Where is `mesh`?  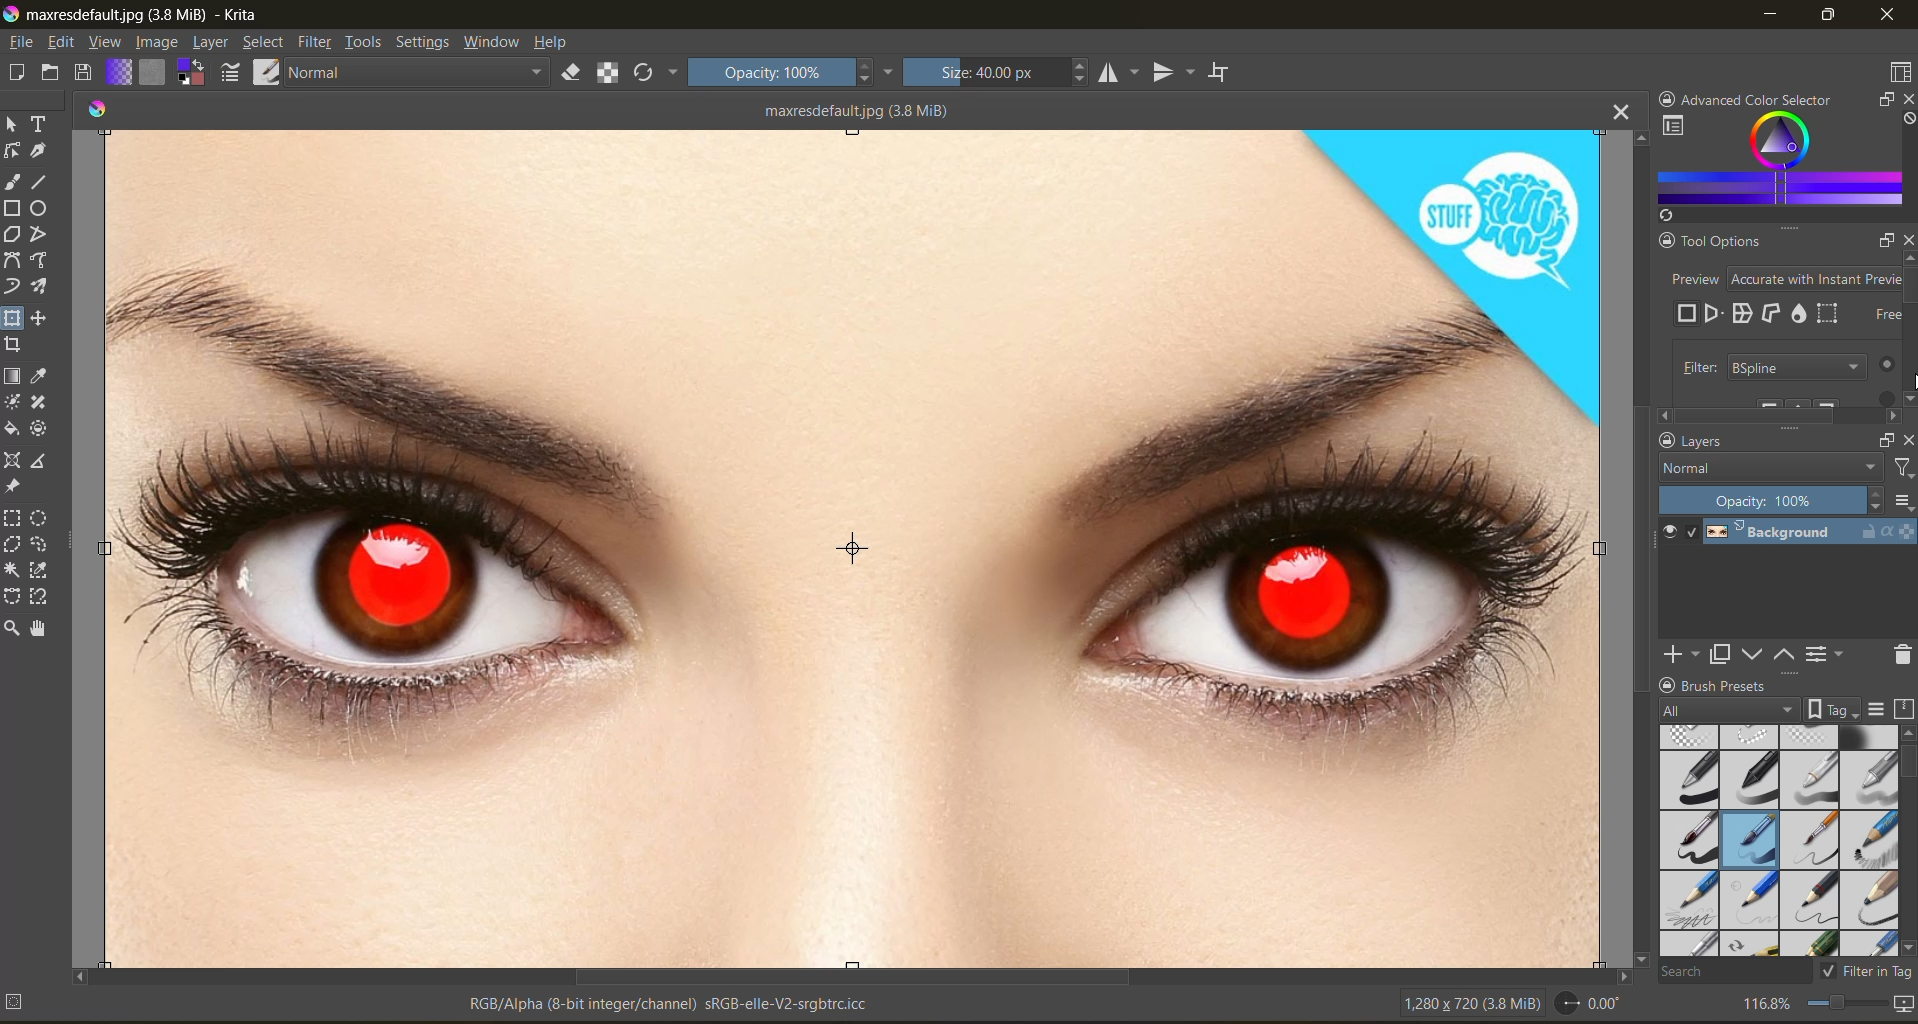
mesh is located at coordinates (1826, 313).